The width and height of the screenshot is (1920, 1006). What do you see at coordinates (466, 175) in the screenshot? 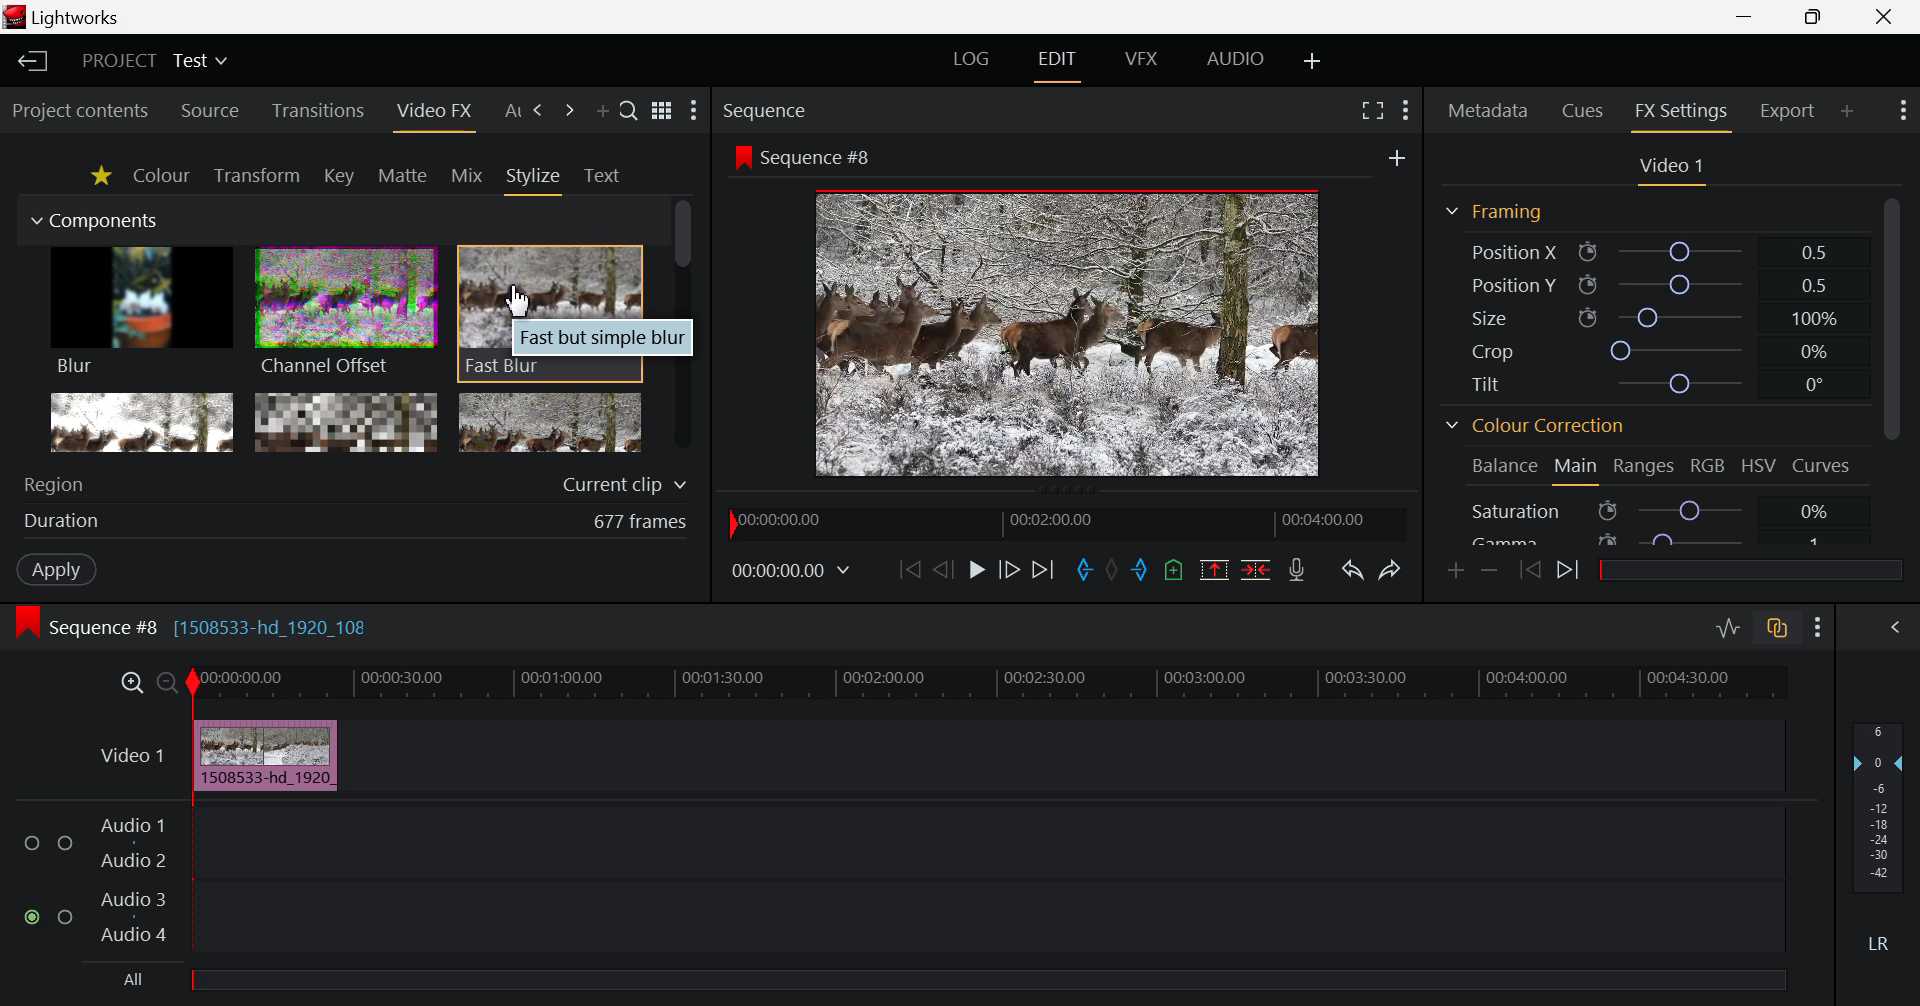
I see `Mix` at bounding box center [466, 175].